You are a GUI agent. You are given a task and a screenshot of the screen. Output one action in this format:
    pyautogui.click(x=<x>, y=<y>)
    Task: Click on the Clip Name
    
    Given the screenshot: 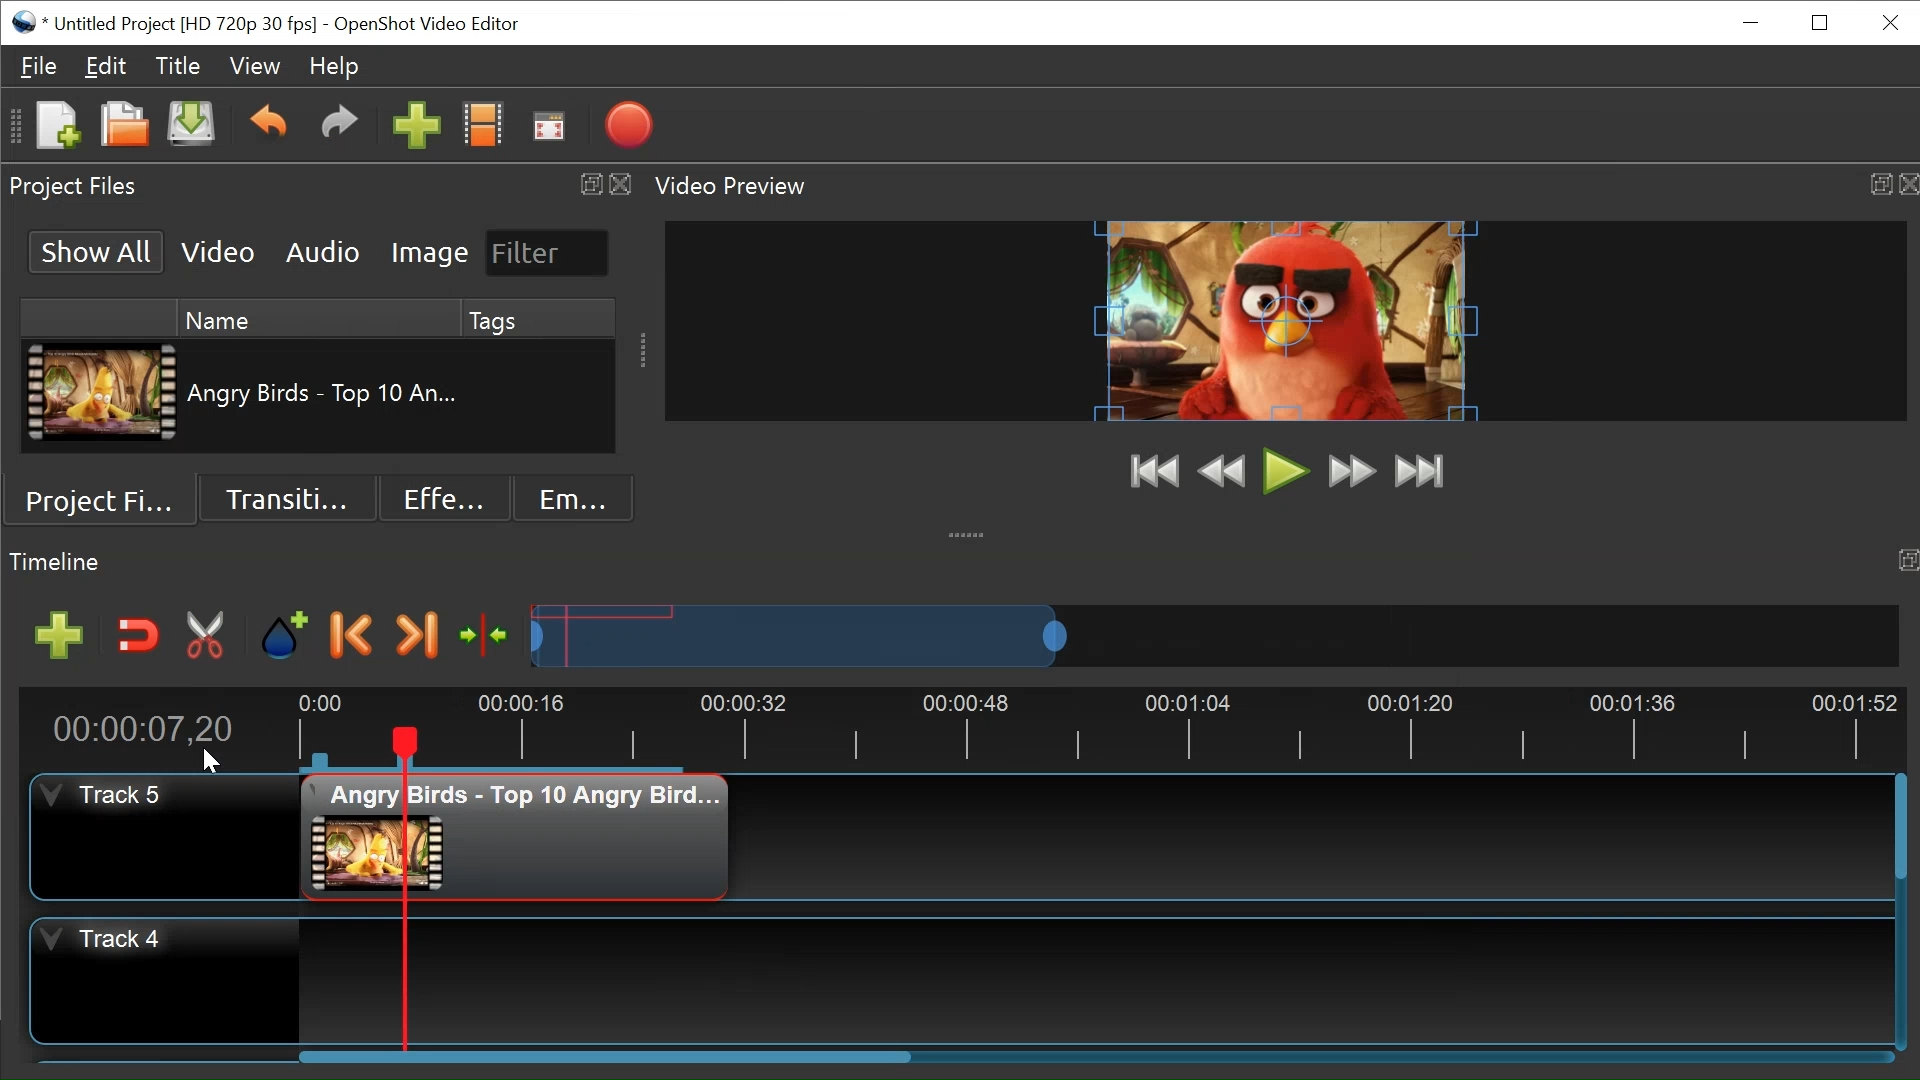 What is the action you would take?
    pyautogui.click(x=323, y=398)
    